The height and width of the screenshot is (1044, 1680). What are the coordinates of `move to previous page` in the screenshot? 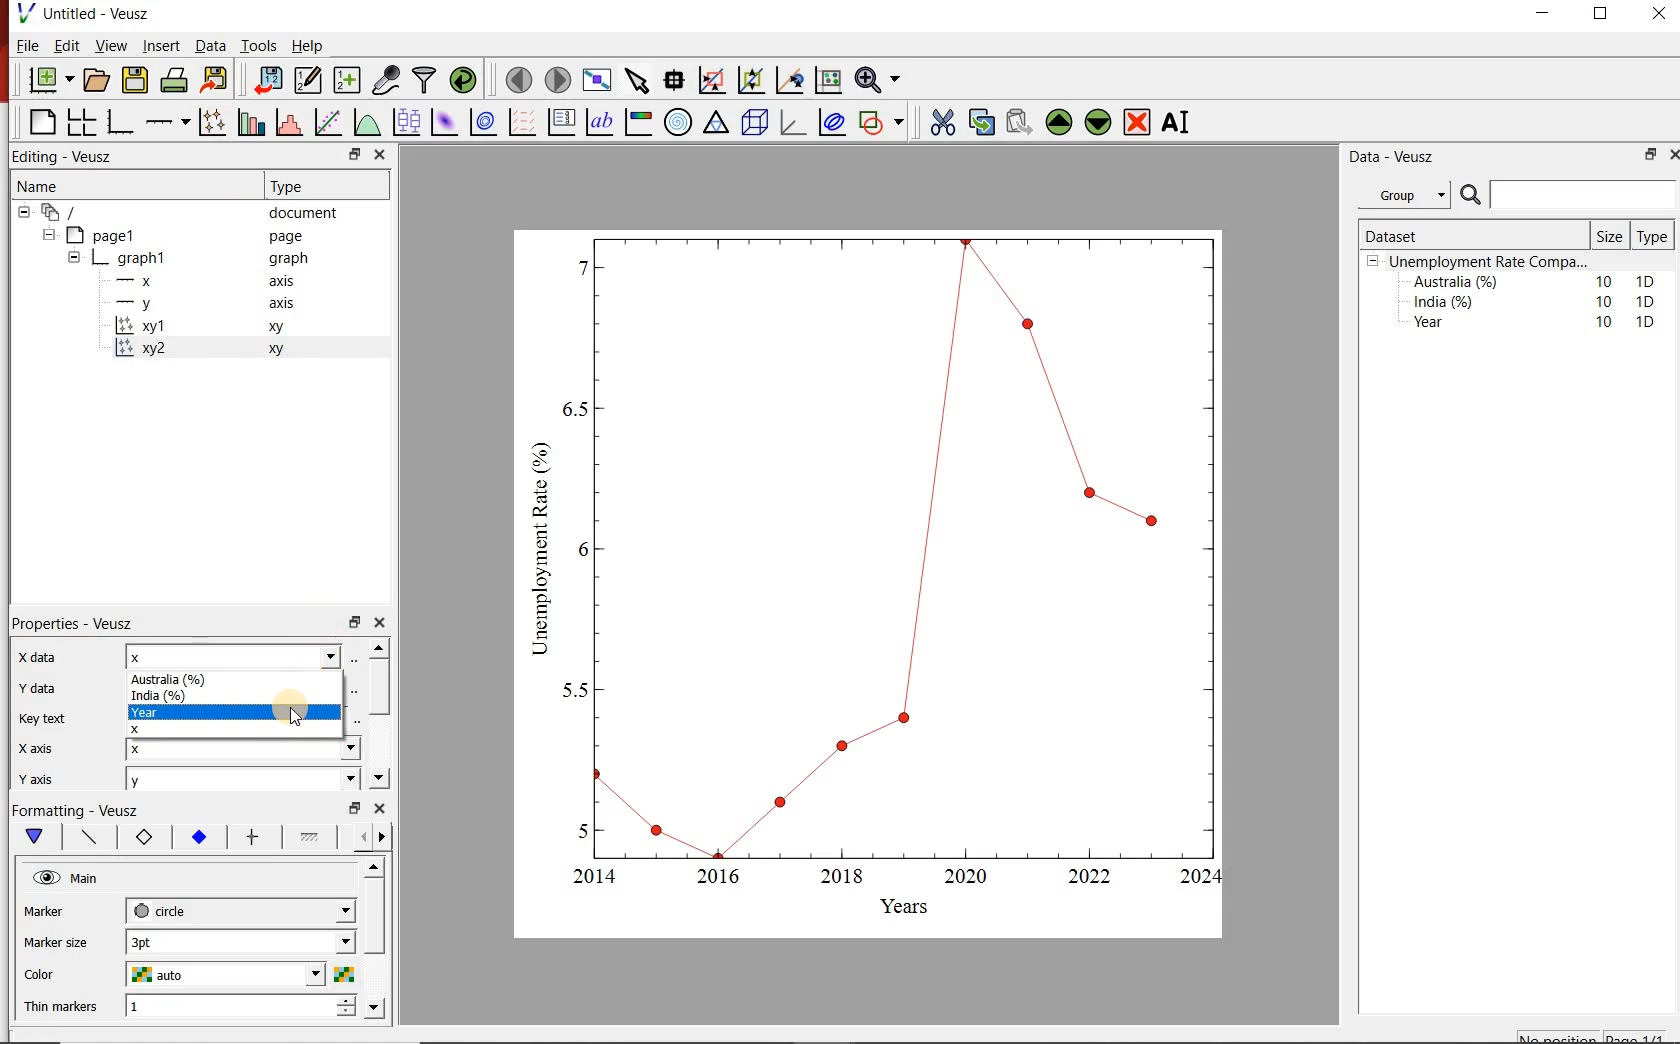 It's located at (520, 78).